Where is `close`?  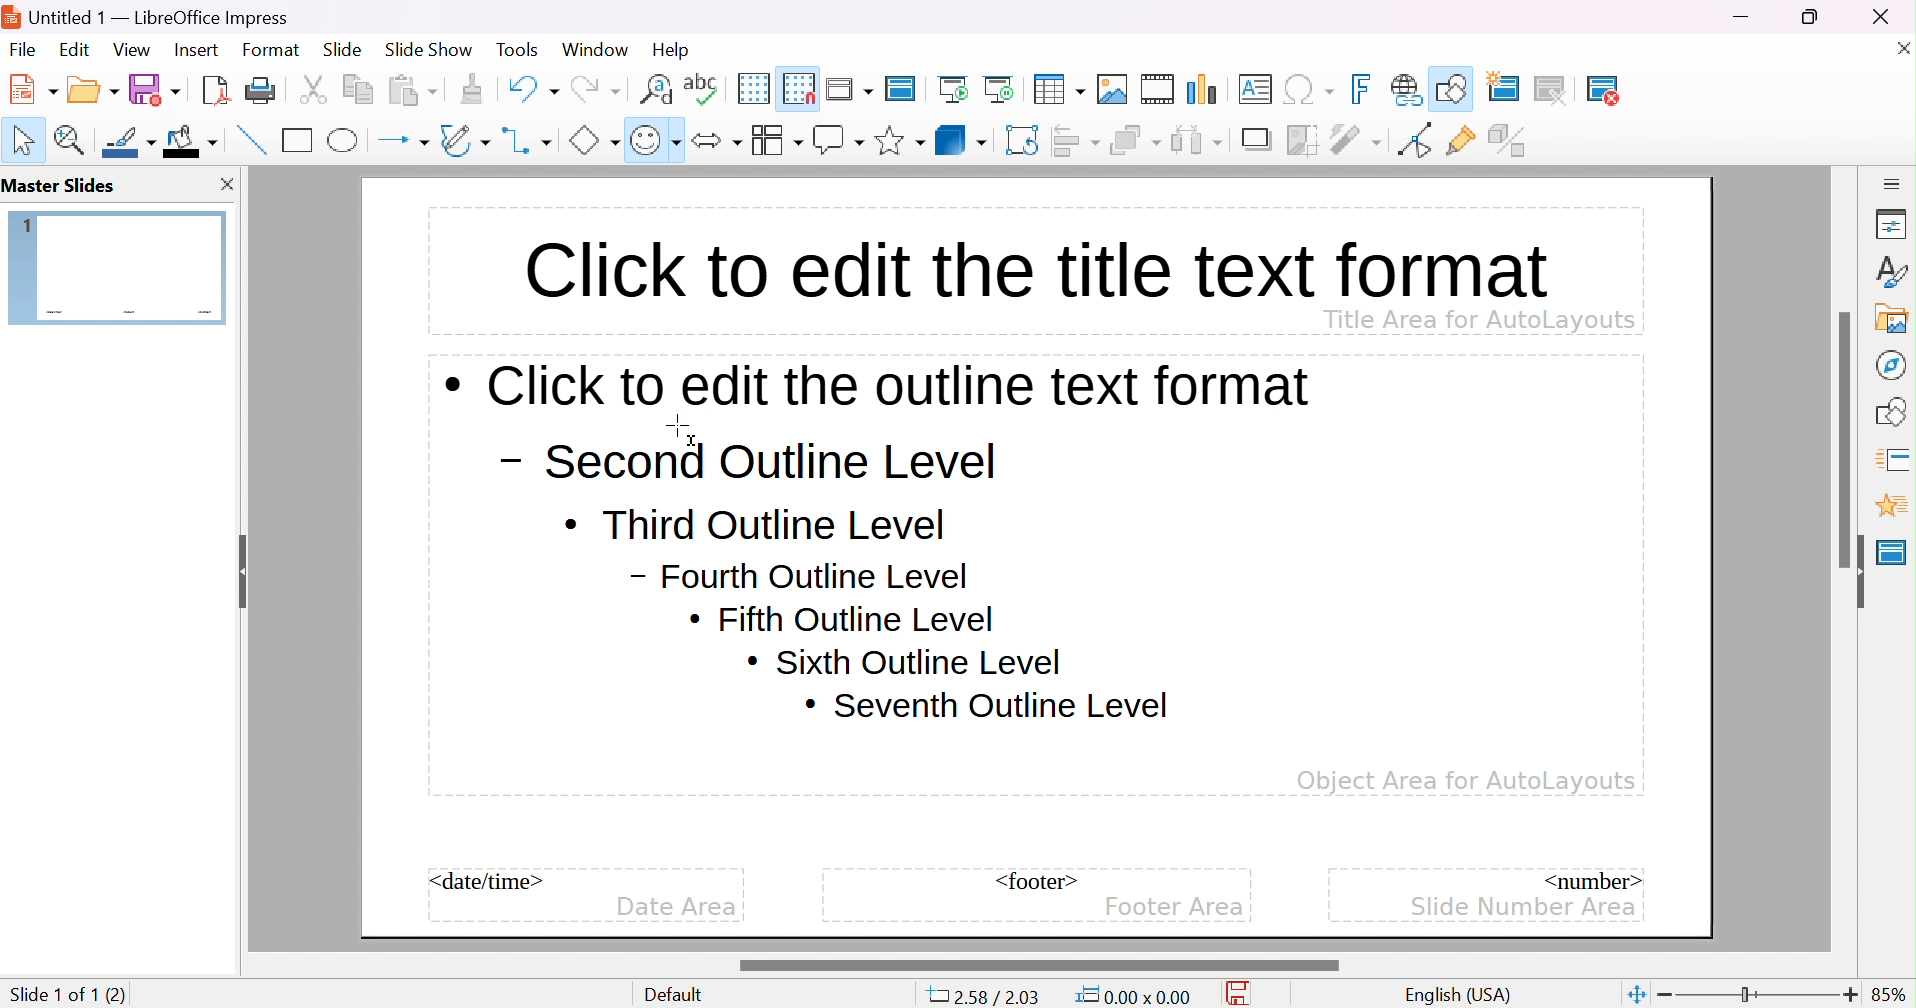 close is located at coordinates (1892, 16).